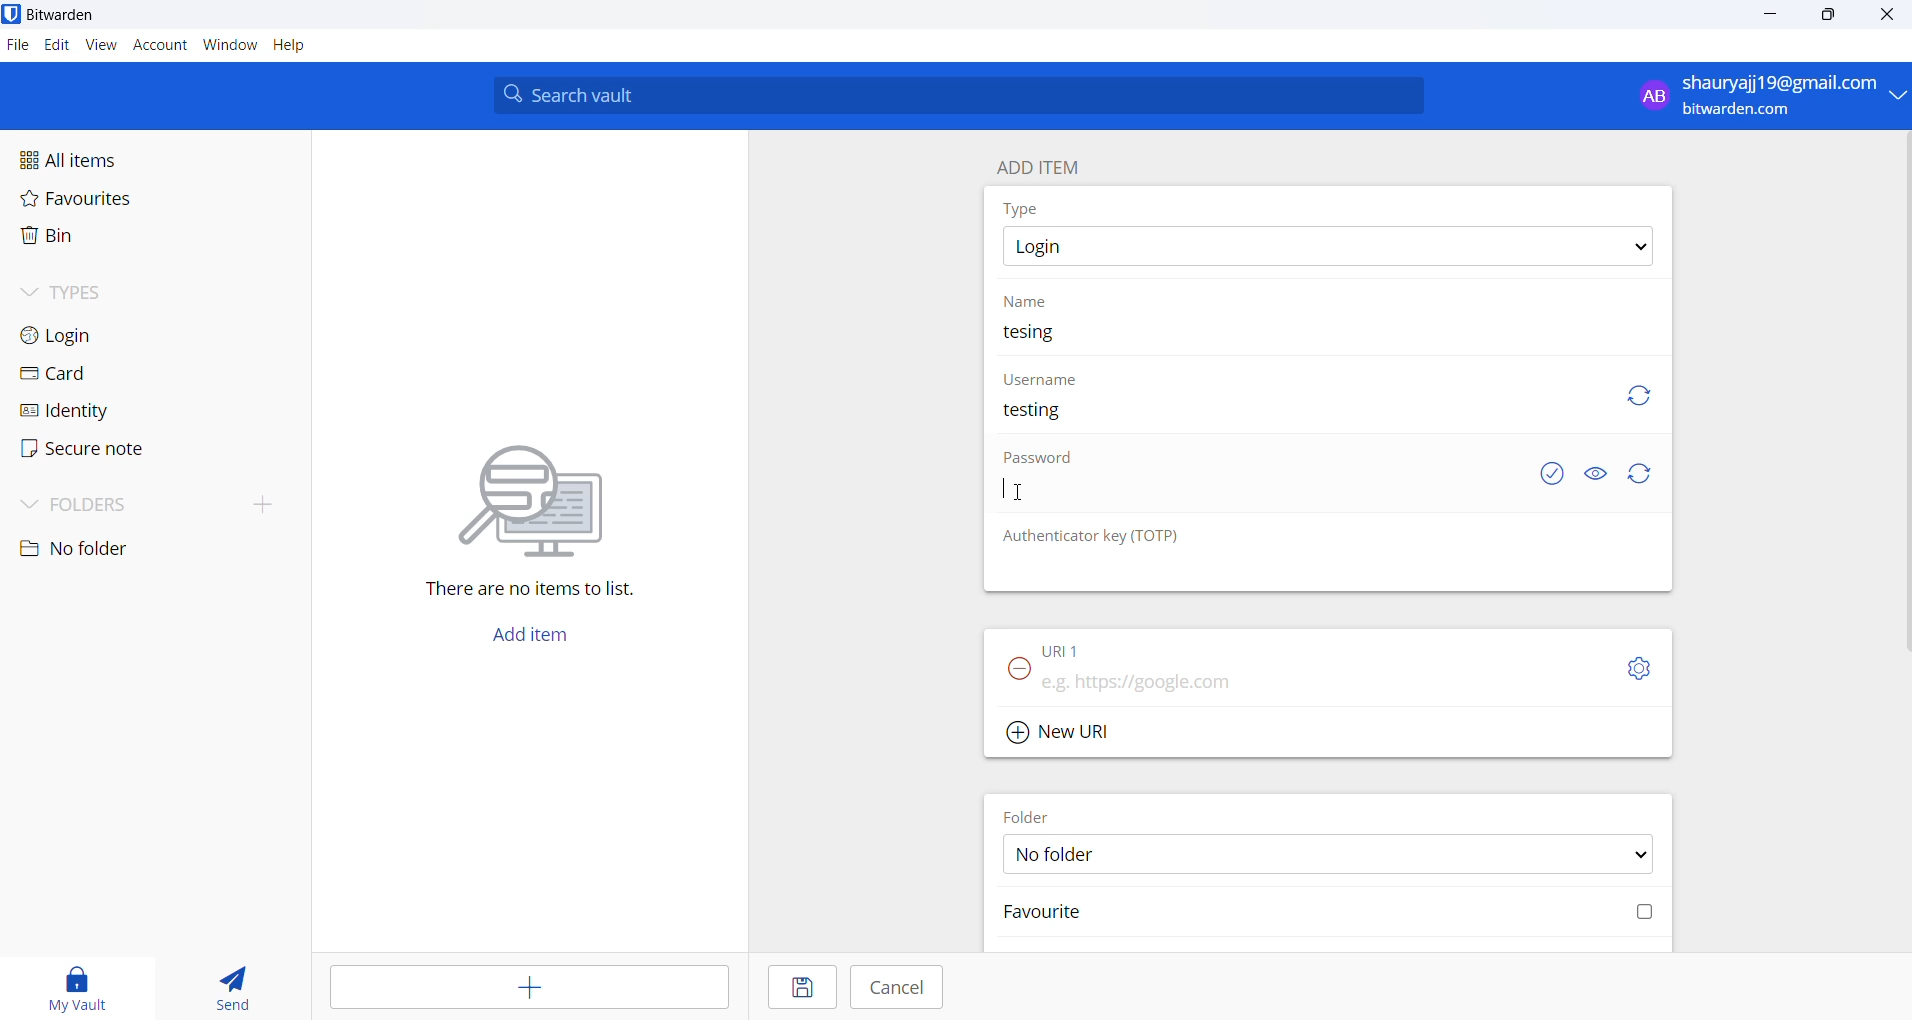 The height and width of the screenshot is (1020, 1912). Describe the element at coordinates (1337, 853) in the screenshot. I see `FOLDER OPTIONS` at that location.